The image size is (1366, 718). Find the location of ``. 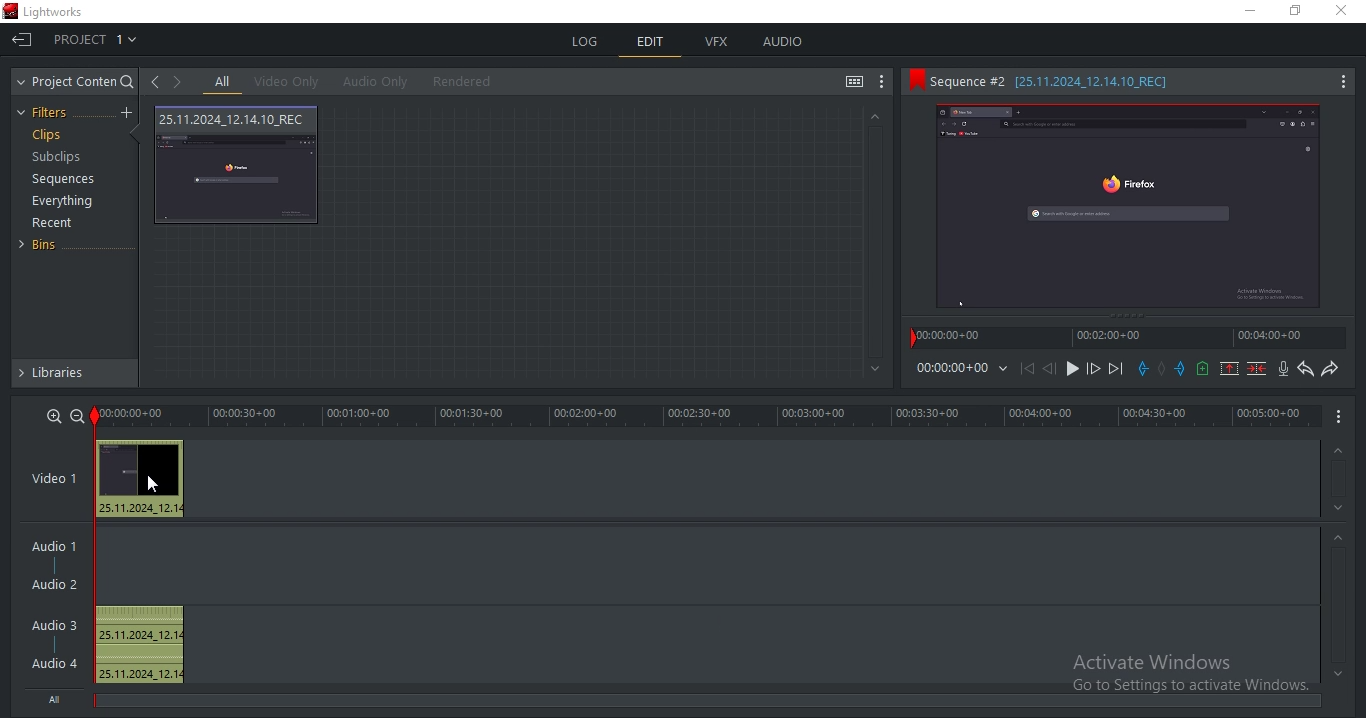

 is located at coordinates (855, 82).